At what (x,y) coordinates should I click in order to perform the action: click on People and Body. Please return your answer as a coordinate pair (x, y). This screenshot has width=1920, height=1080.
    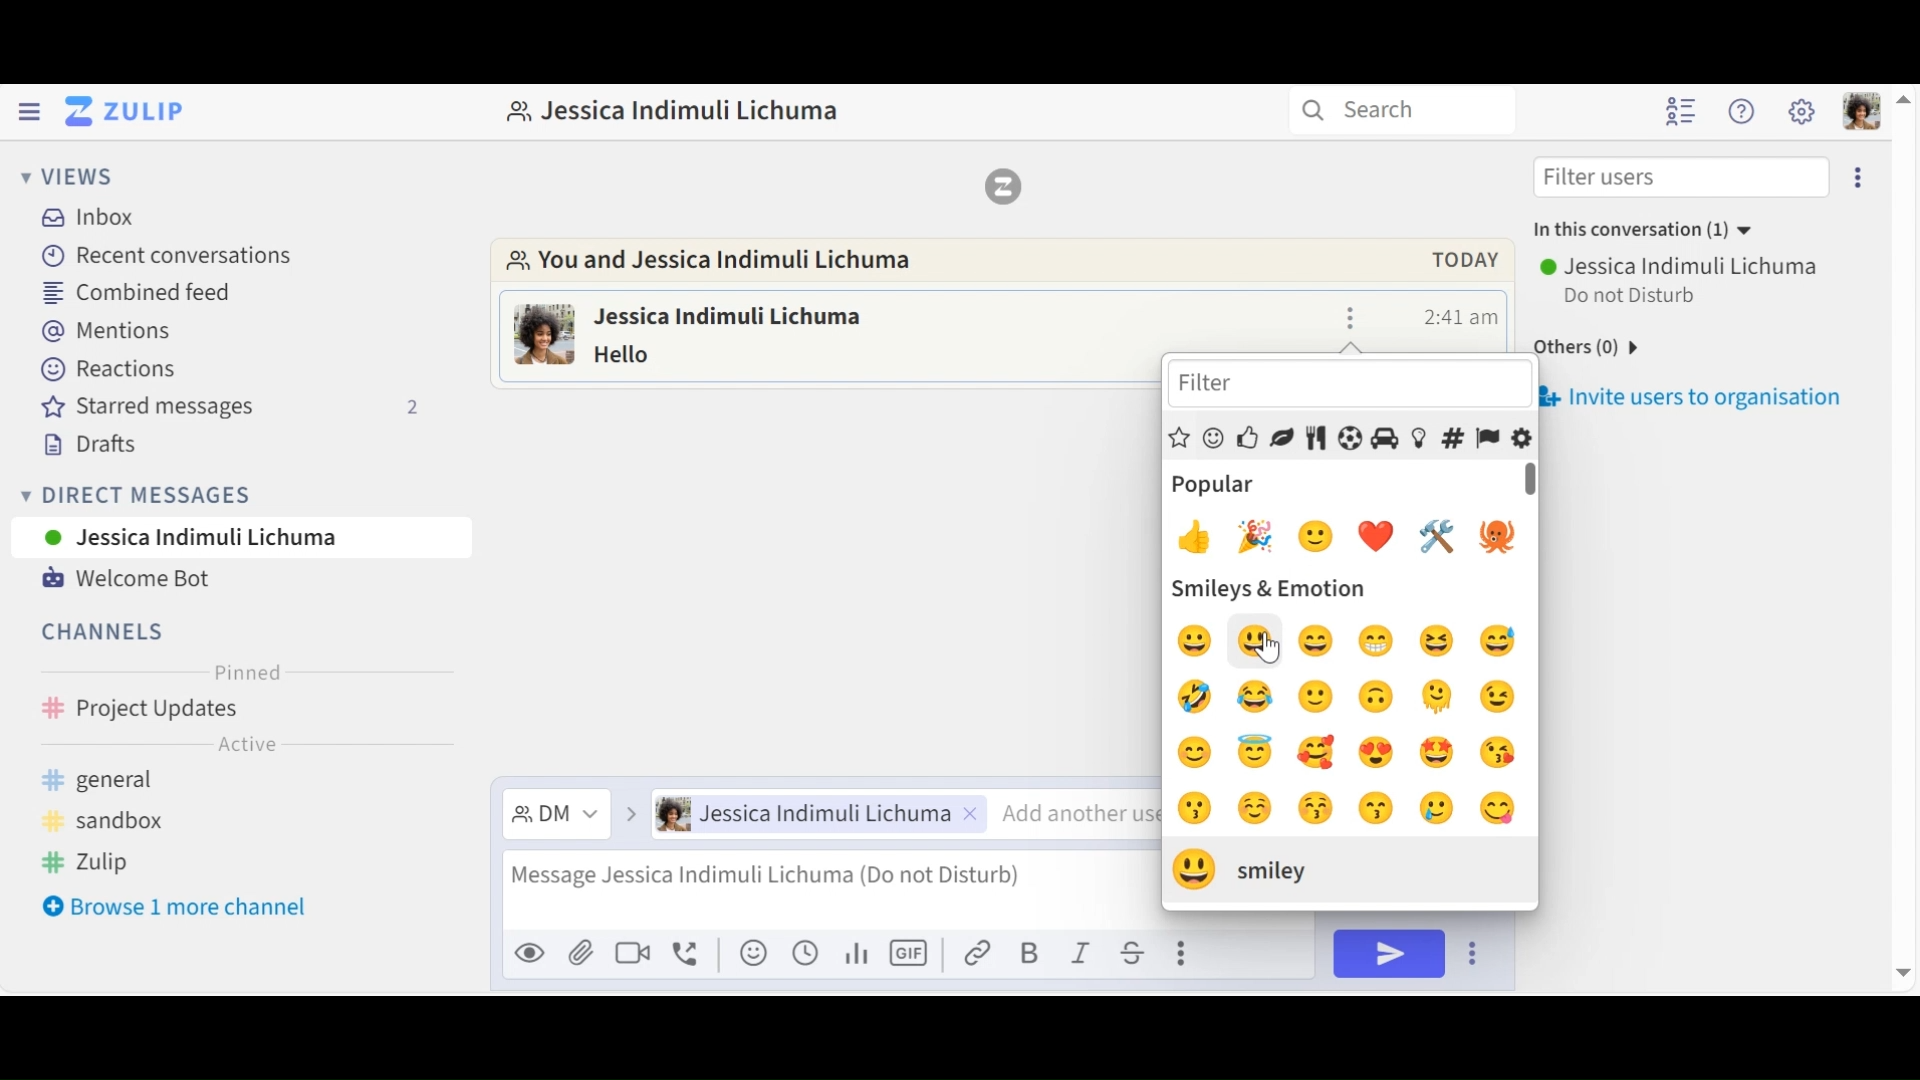
    Looking at the image, I should click on (1246, 439).